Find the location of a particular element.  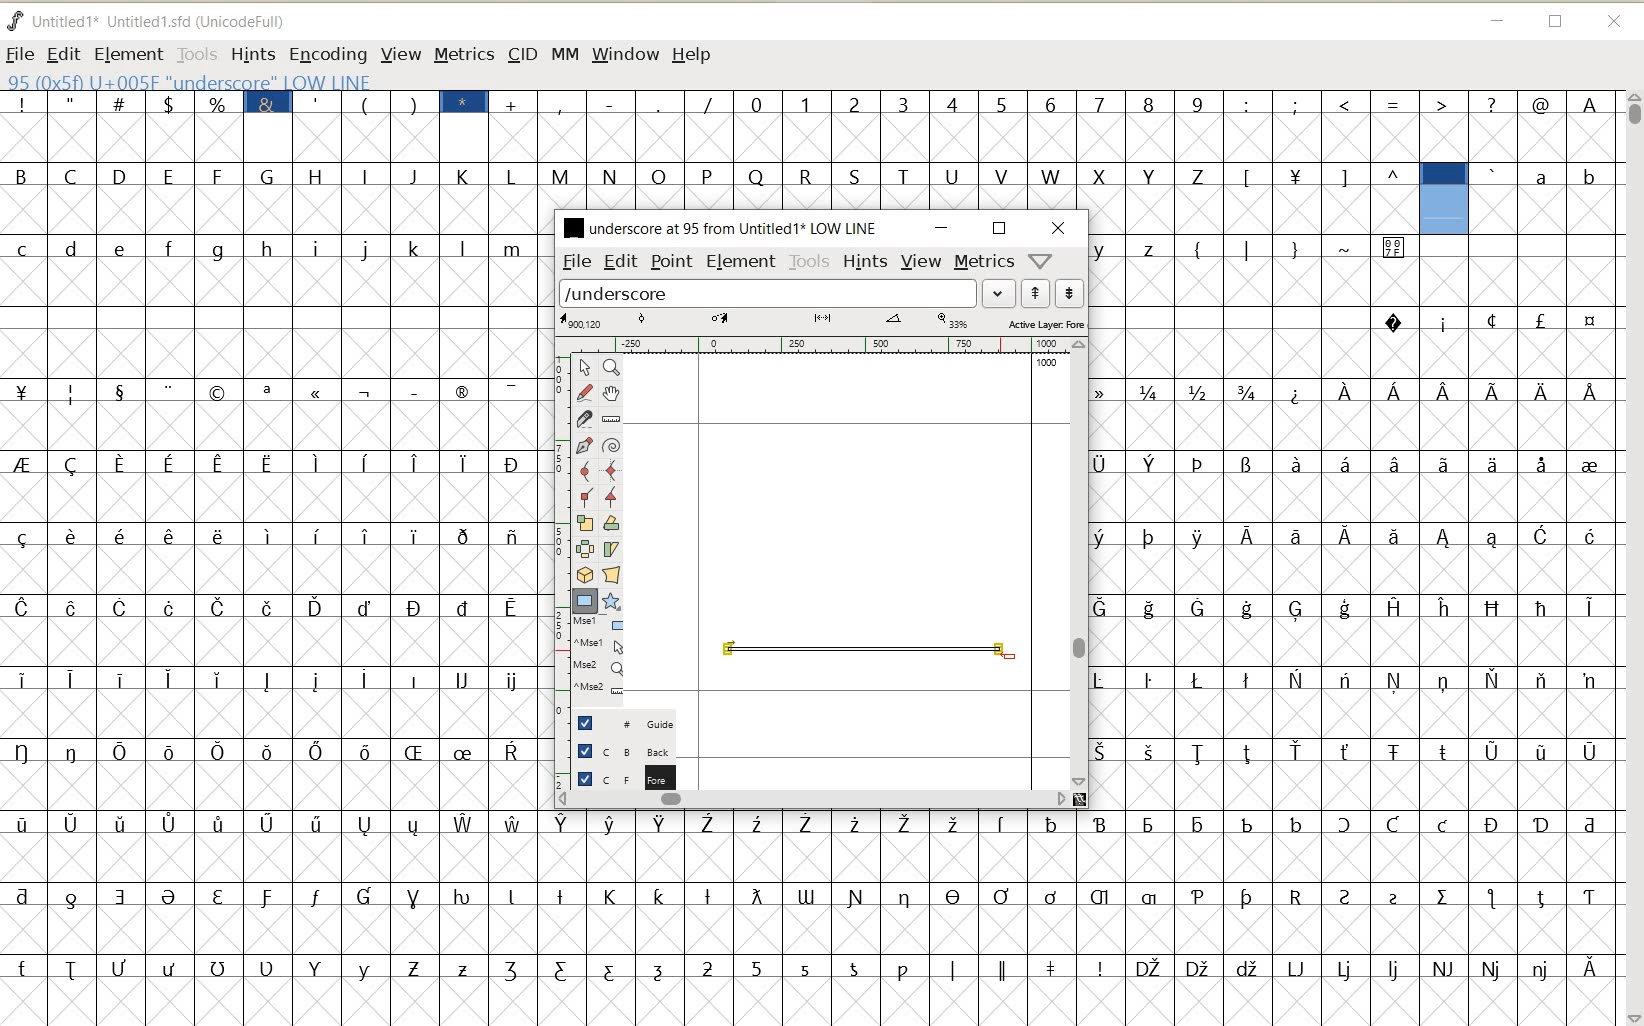

EXPAND is located at coordinates (1000, 294).